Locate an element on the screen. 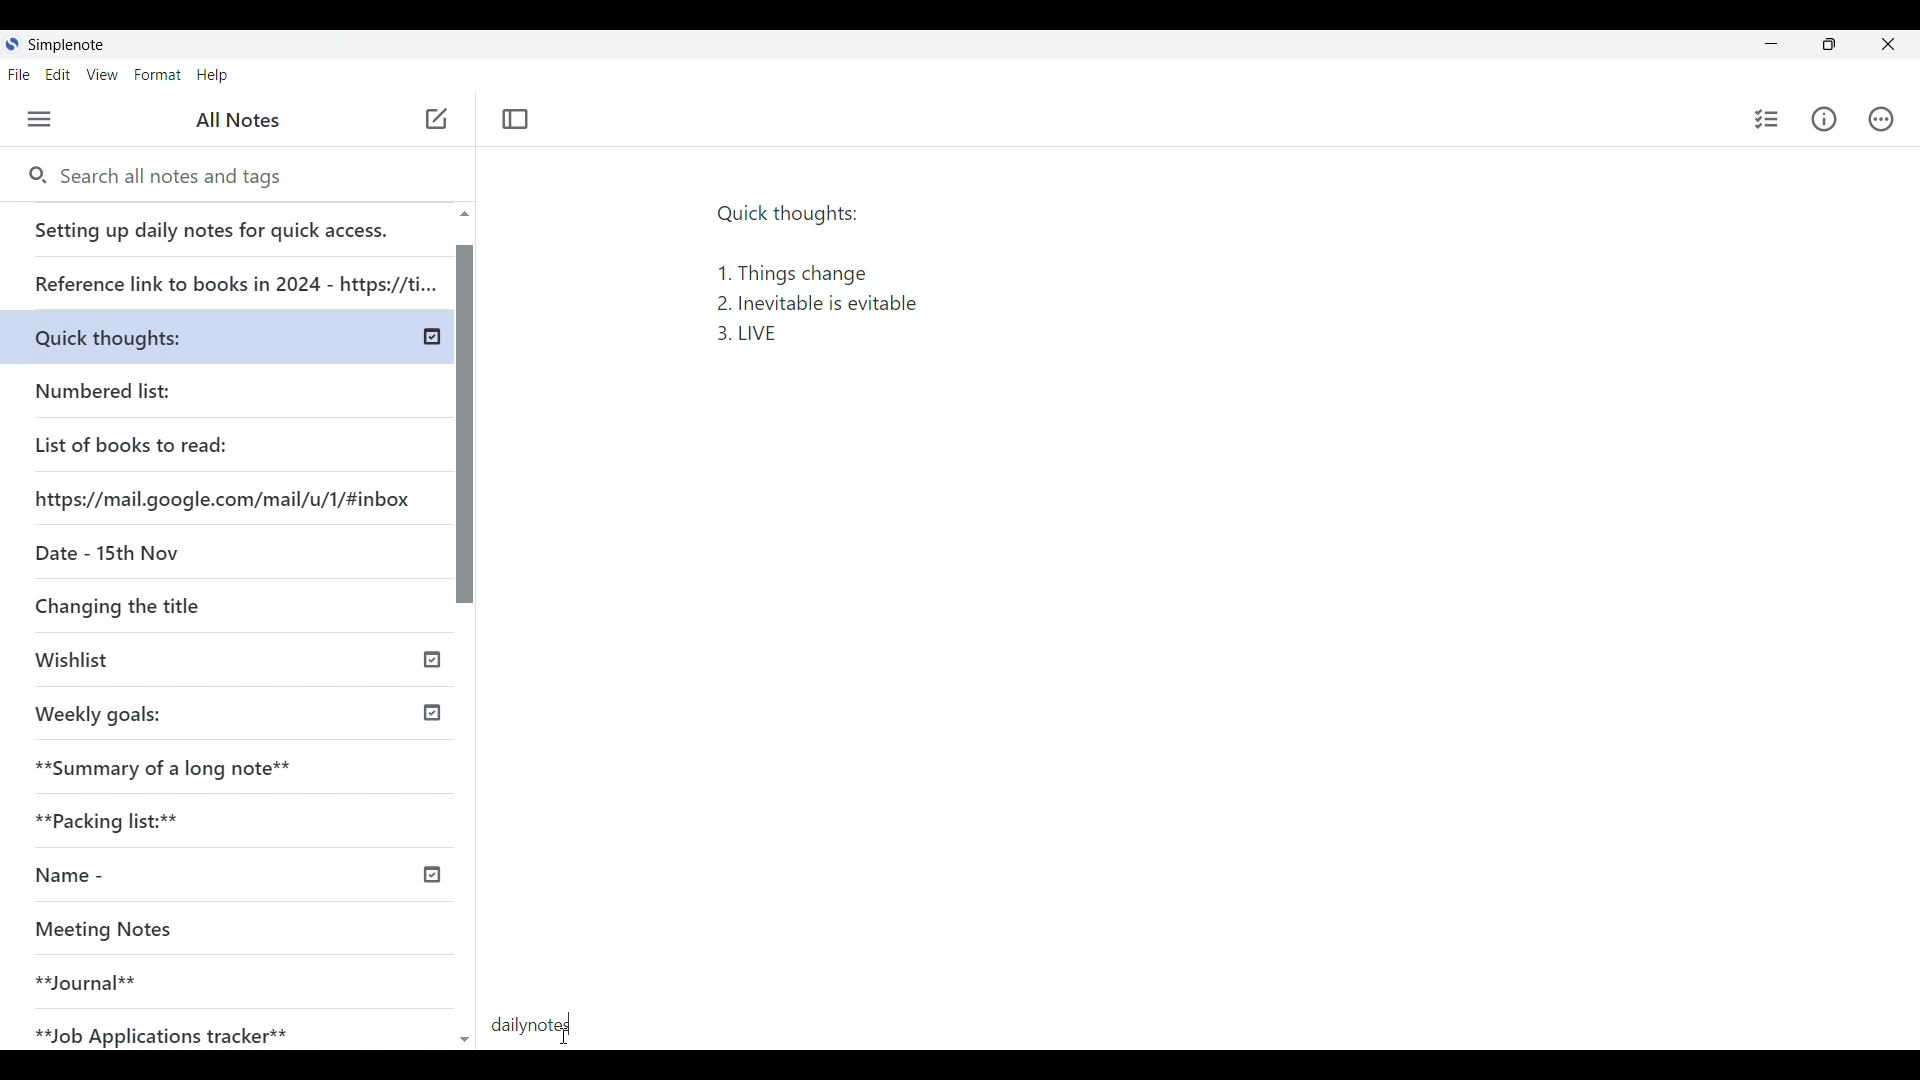 The width and height of the screenshot is (1920, 1080). Date is located at coordinates (103, 551).